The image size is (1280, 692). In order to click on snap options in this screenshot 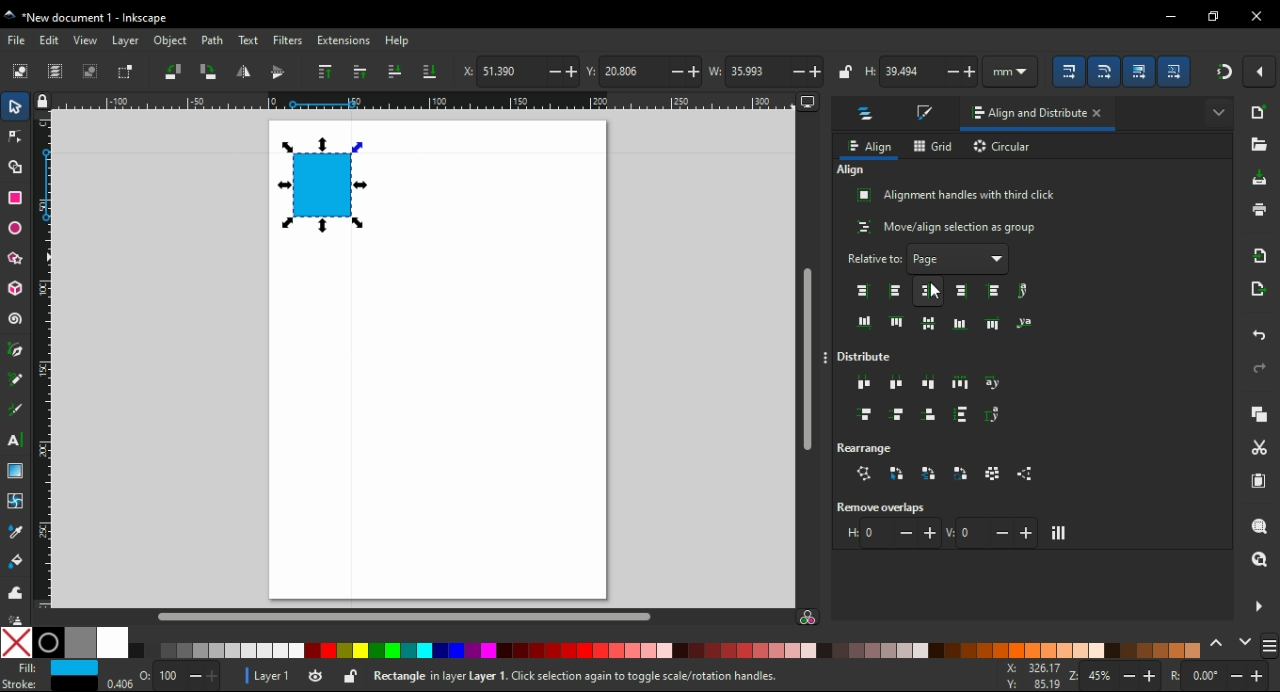, I will do `click(1261, 72)`.